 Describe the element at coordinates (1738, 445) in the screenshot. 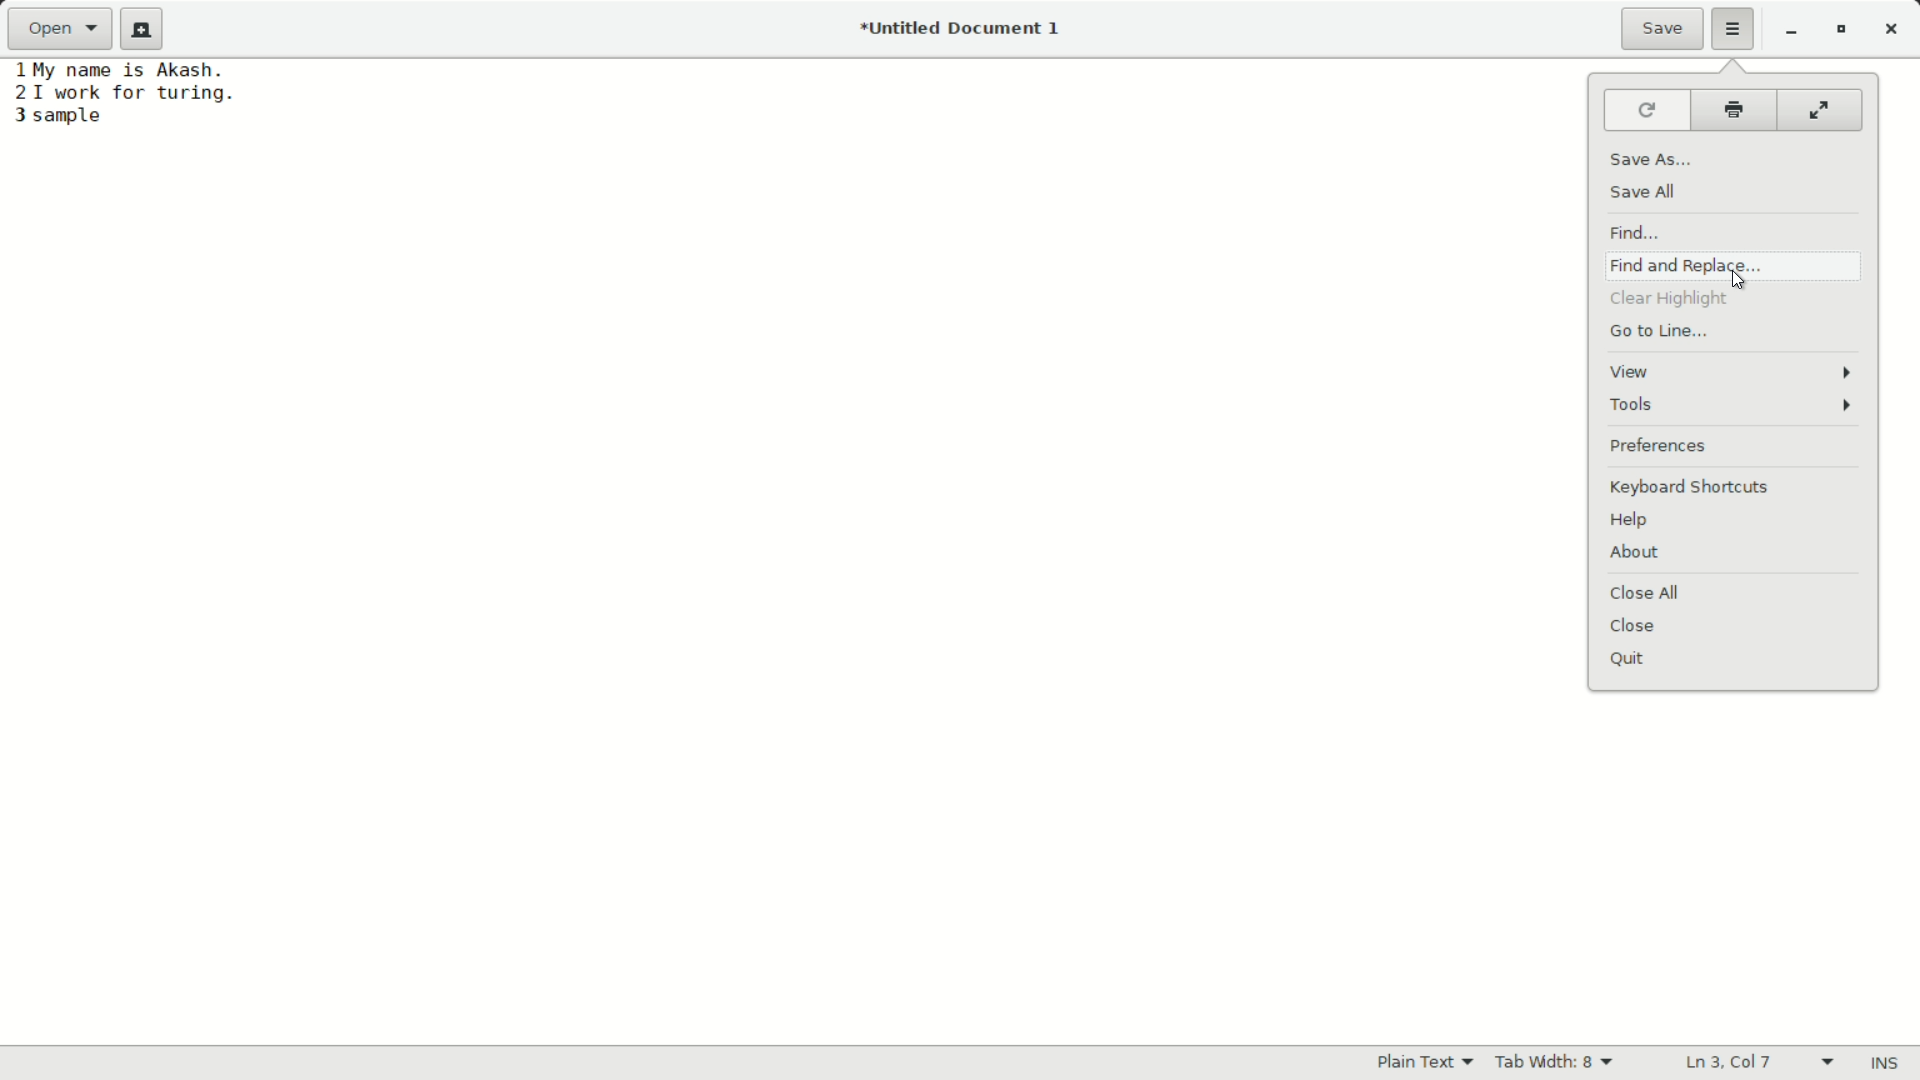

I see `preferences` at that location.